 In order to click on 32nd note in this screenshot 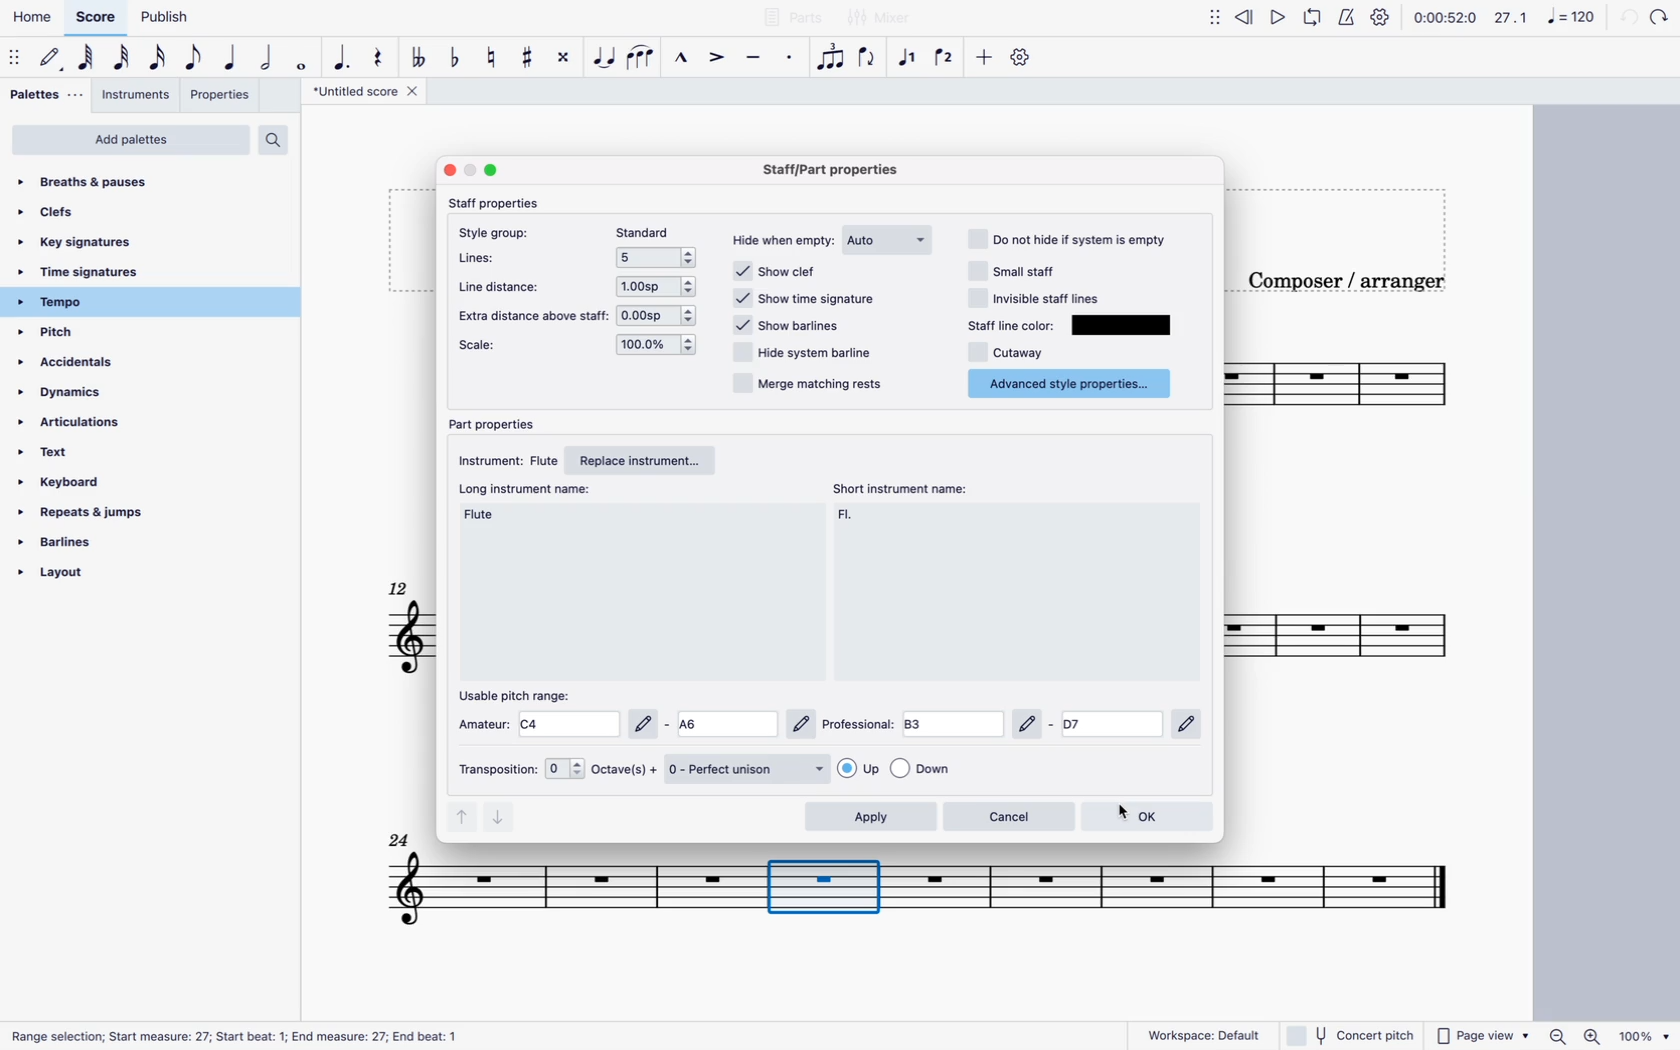, I will do `click(123, 59)`.